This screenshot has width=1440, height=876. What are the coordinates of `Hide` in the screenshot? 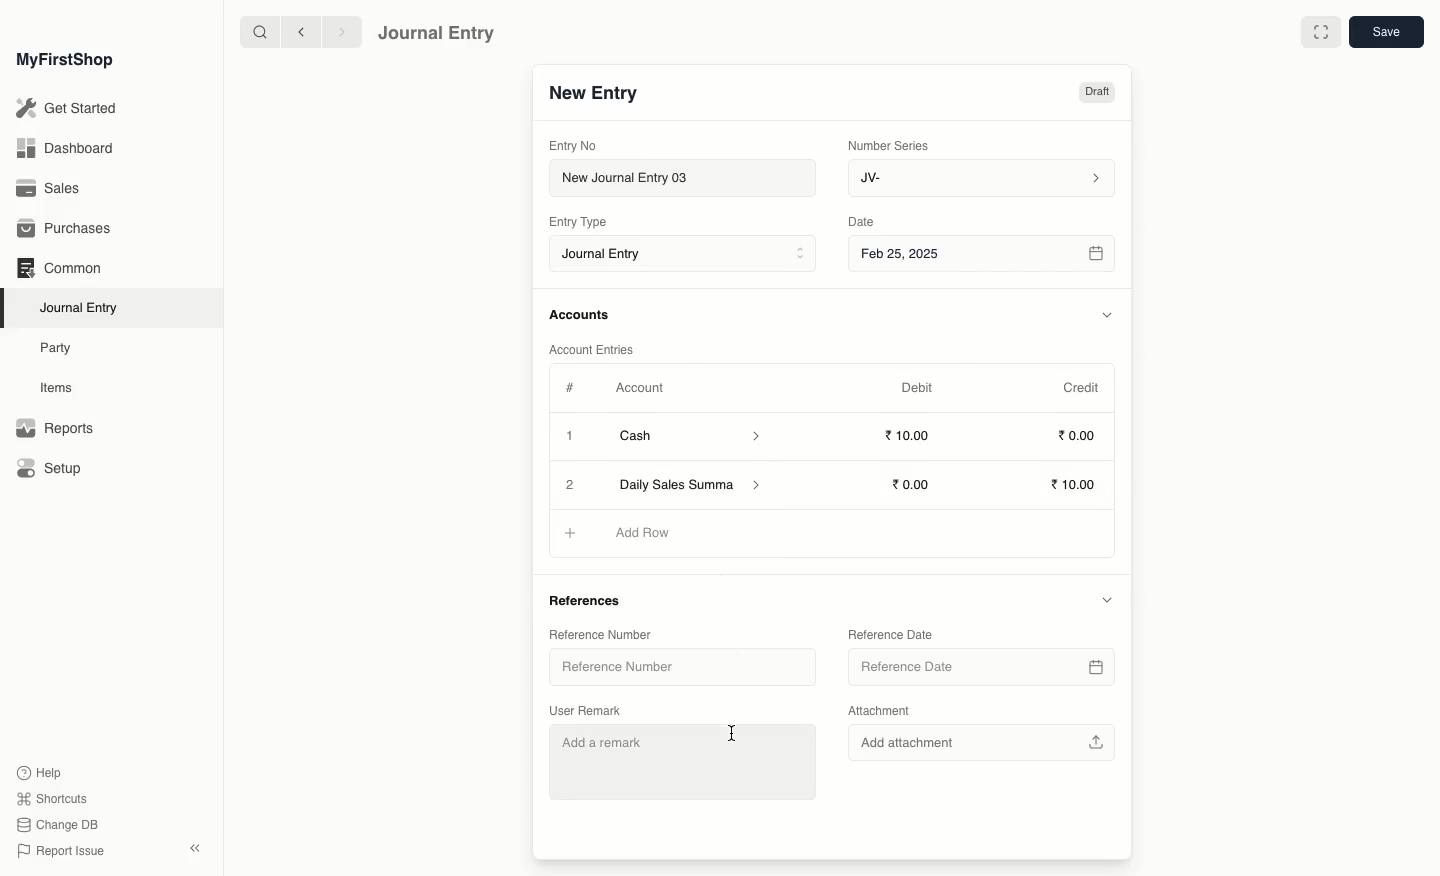 It's located at (1108, 315).